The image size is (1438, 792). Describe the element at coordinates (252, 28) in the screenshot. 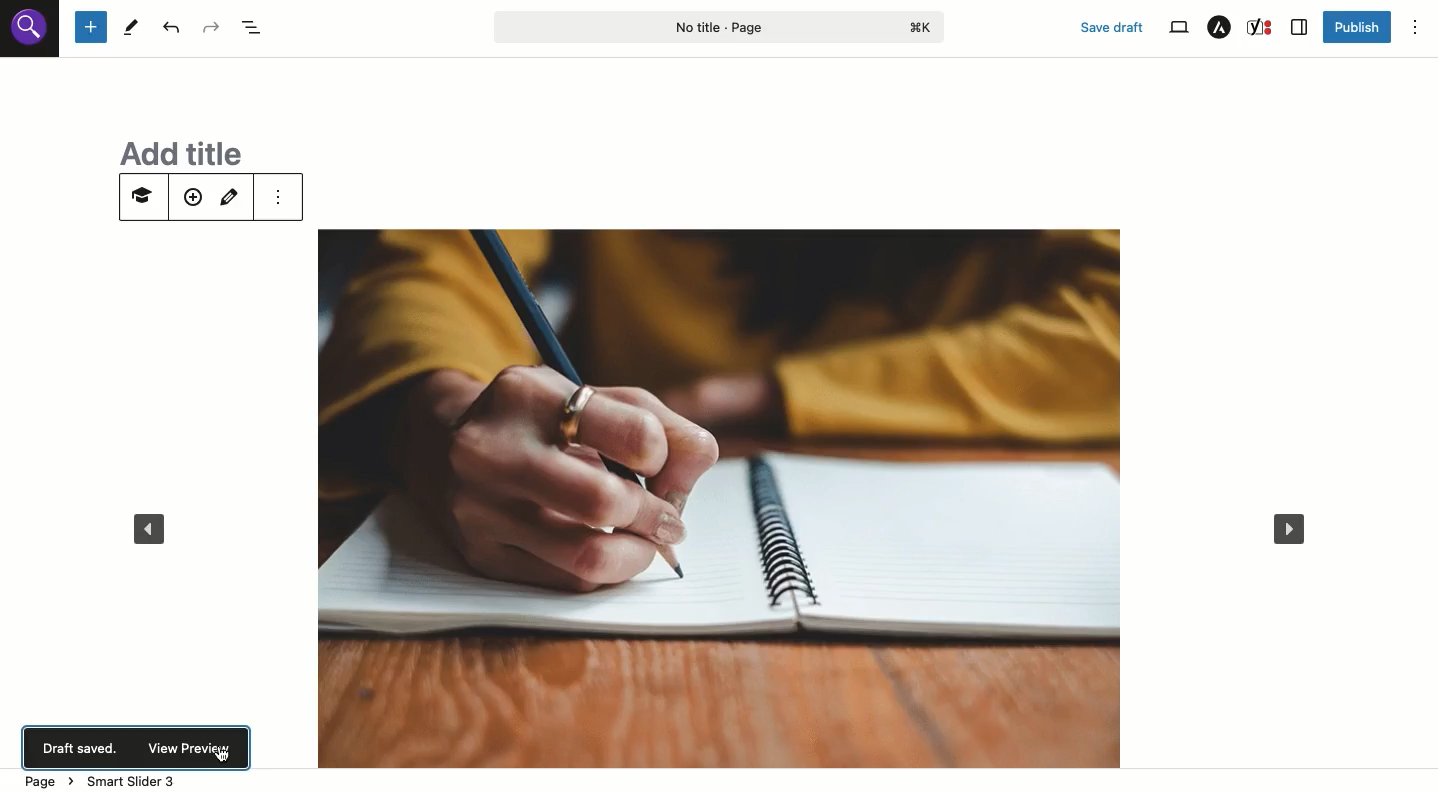

I see `Document overview` at that location.